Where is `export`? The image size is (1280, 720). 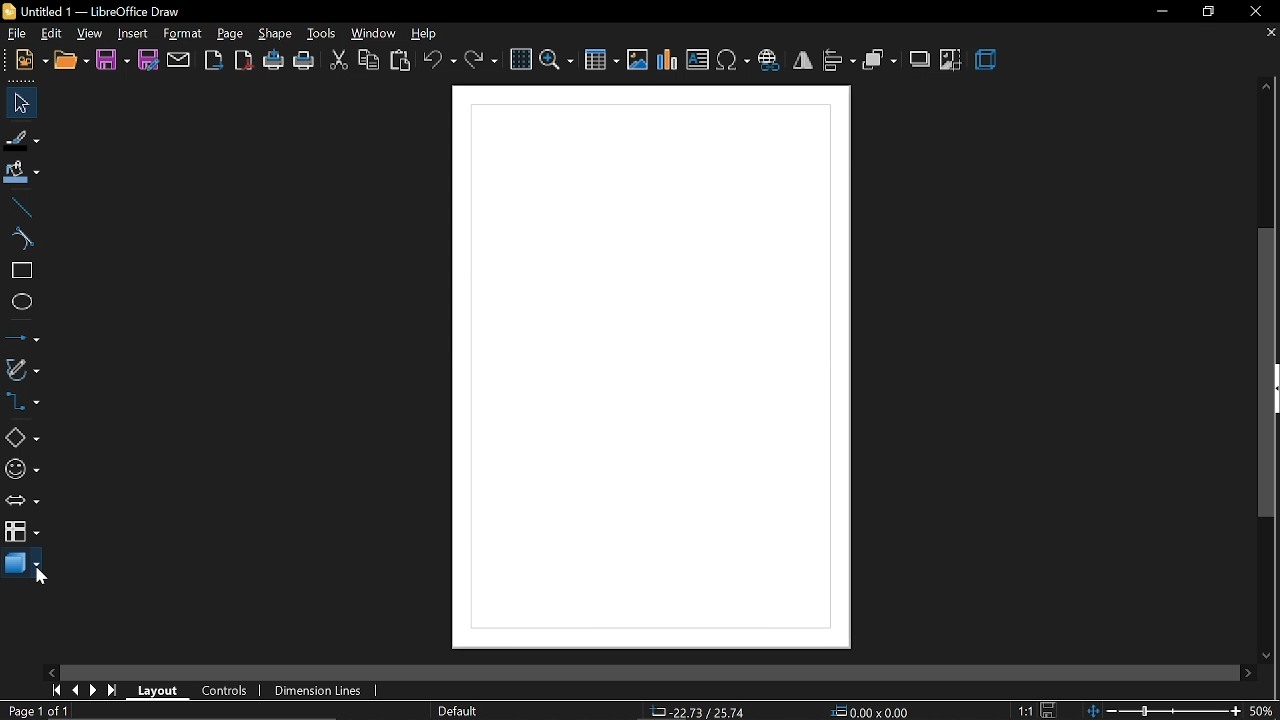
export is located at coordinates (214, 60).